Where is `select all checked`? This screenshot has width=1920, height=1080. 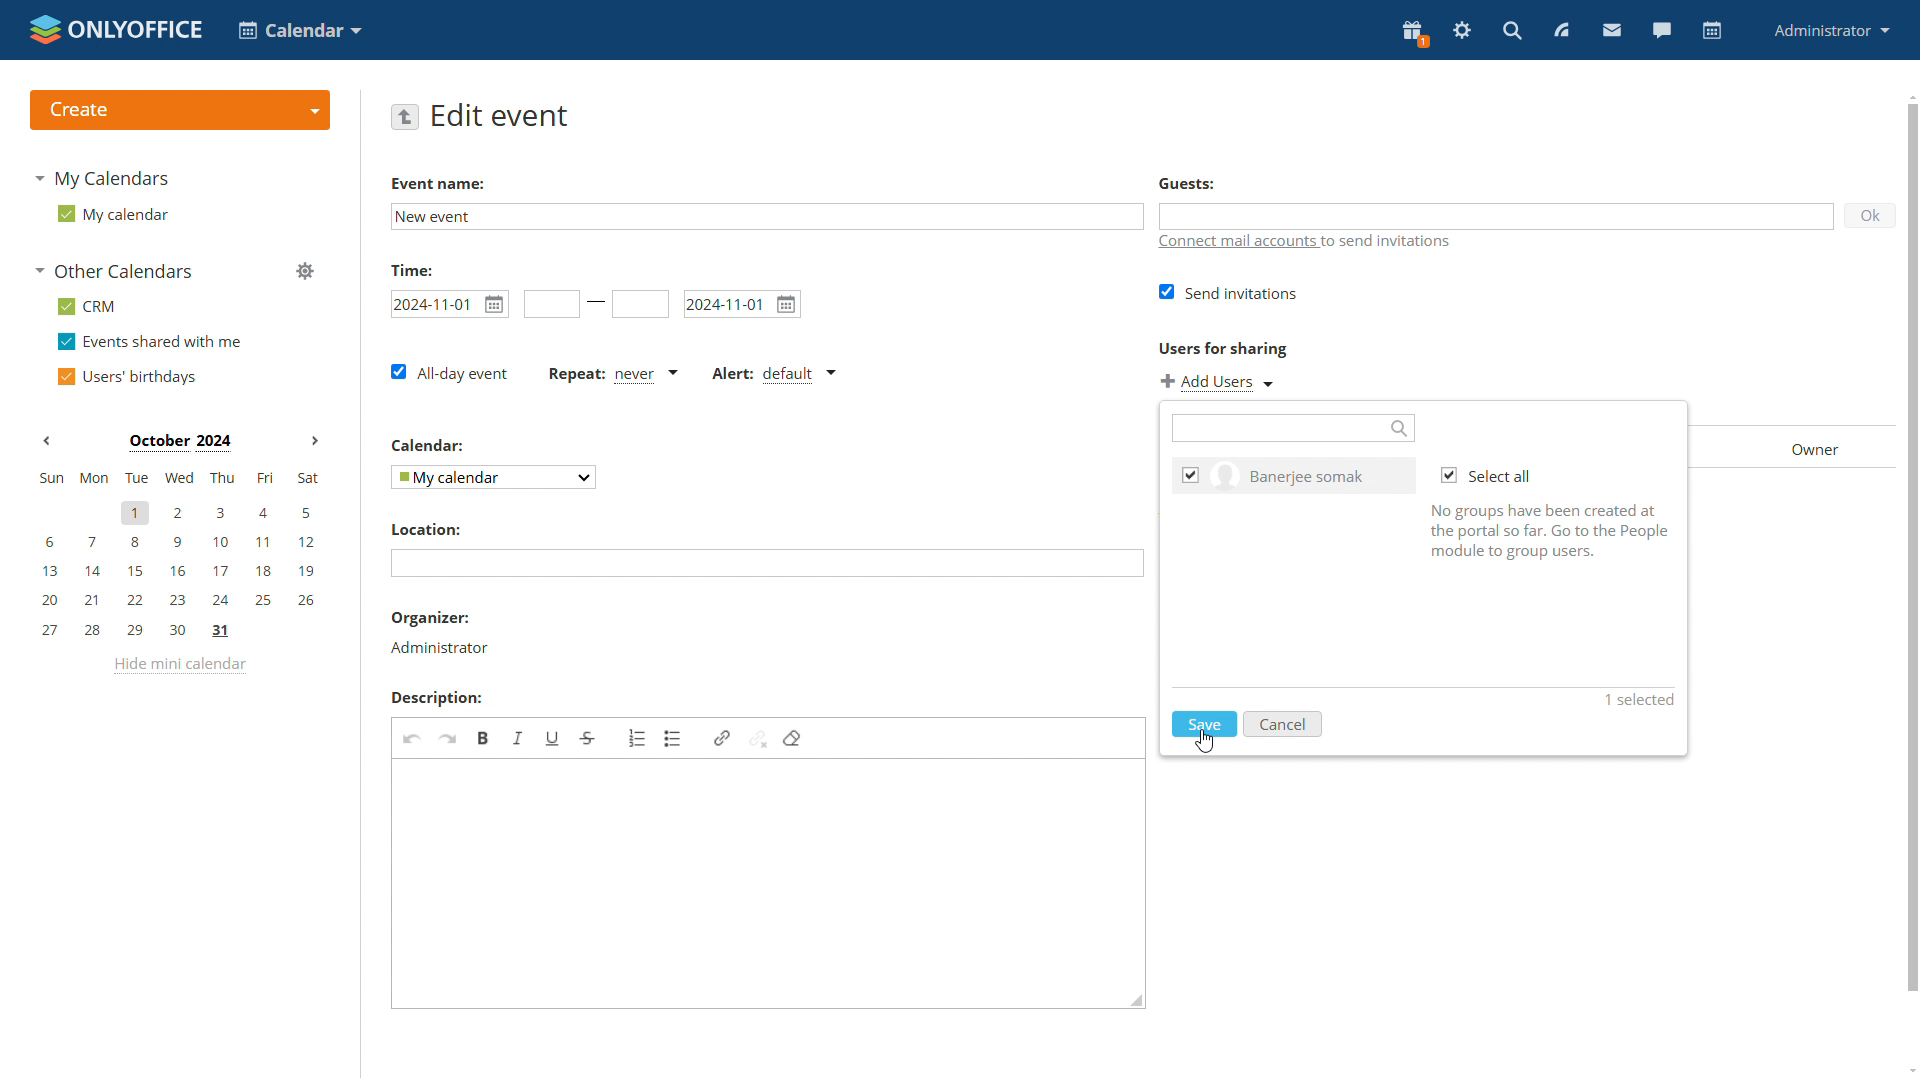 select all checked is located at coordinates (1485, 476).